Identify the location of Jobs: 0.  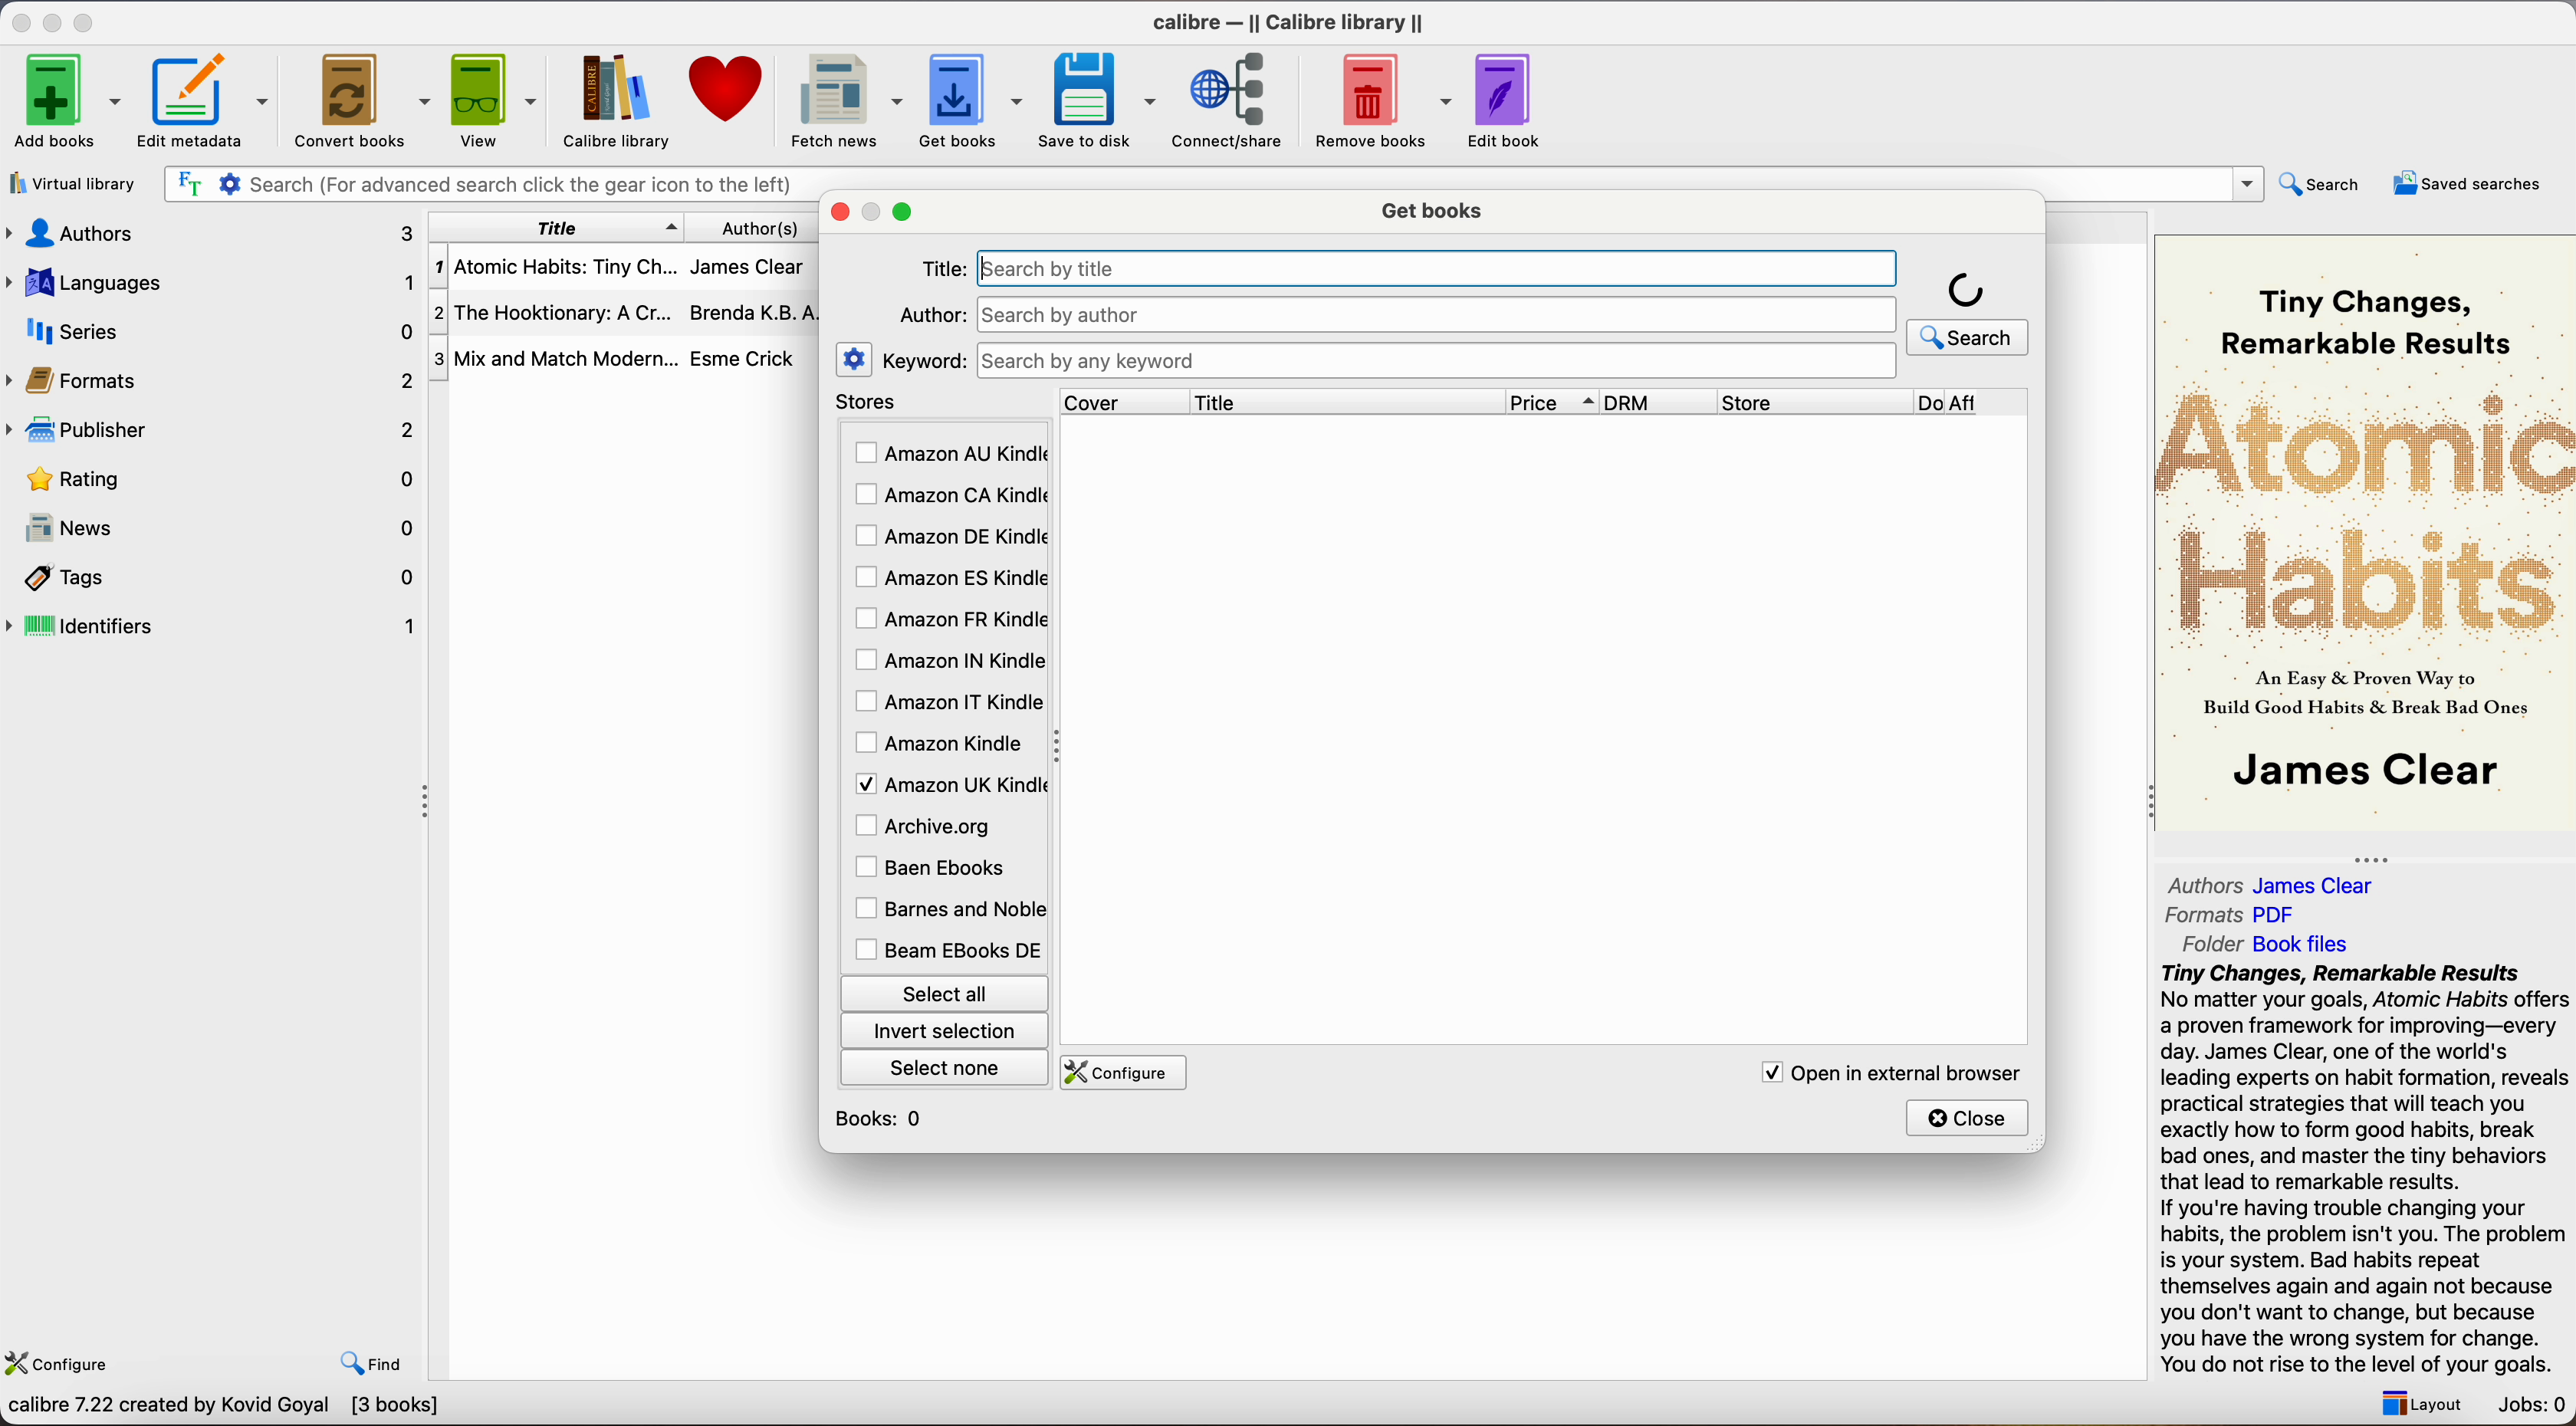
(2534, 1407).